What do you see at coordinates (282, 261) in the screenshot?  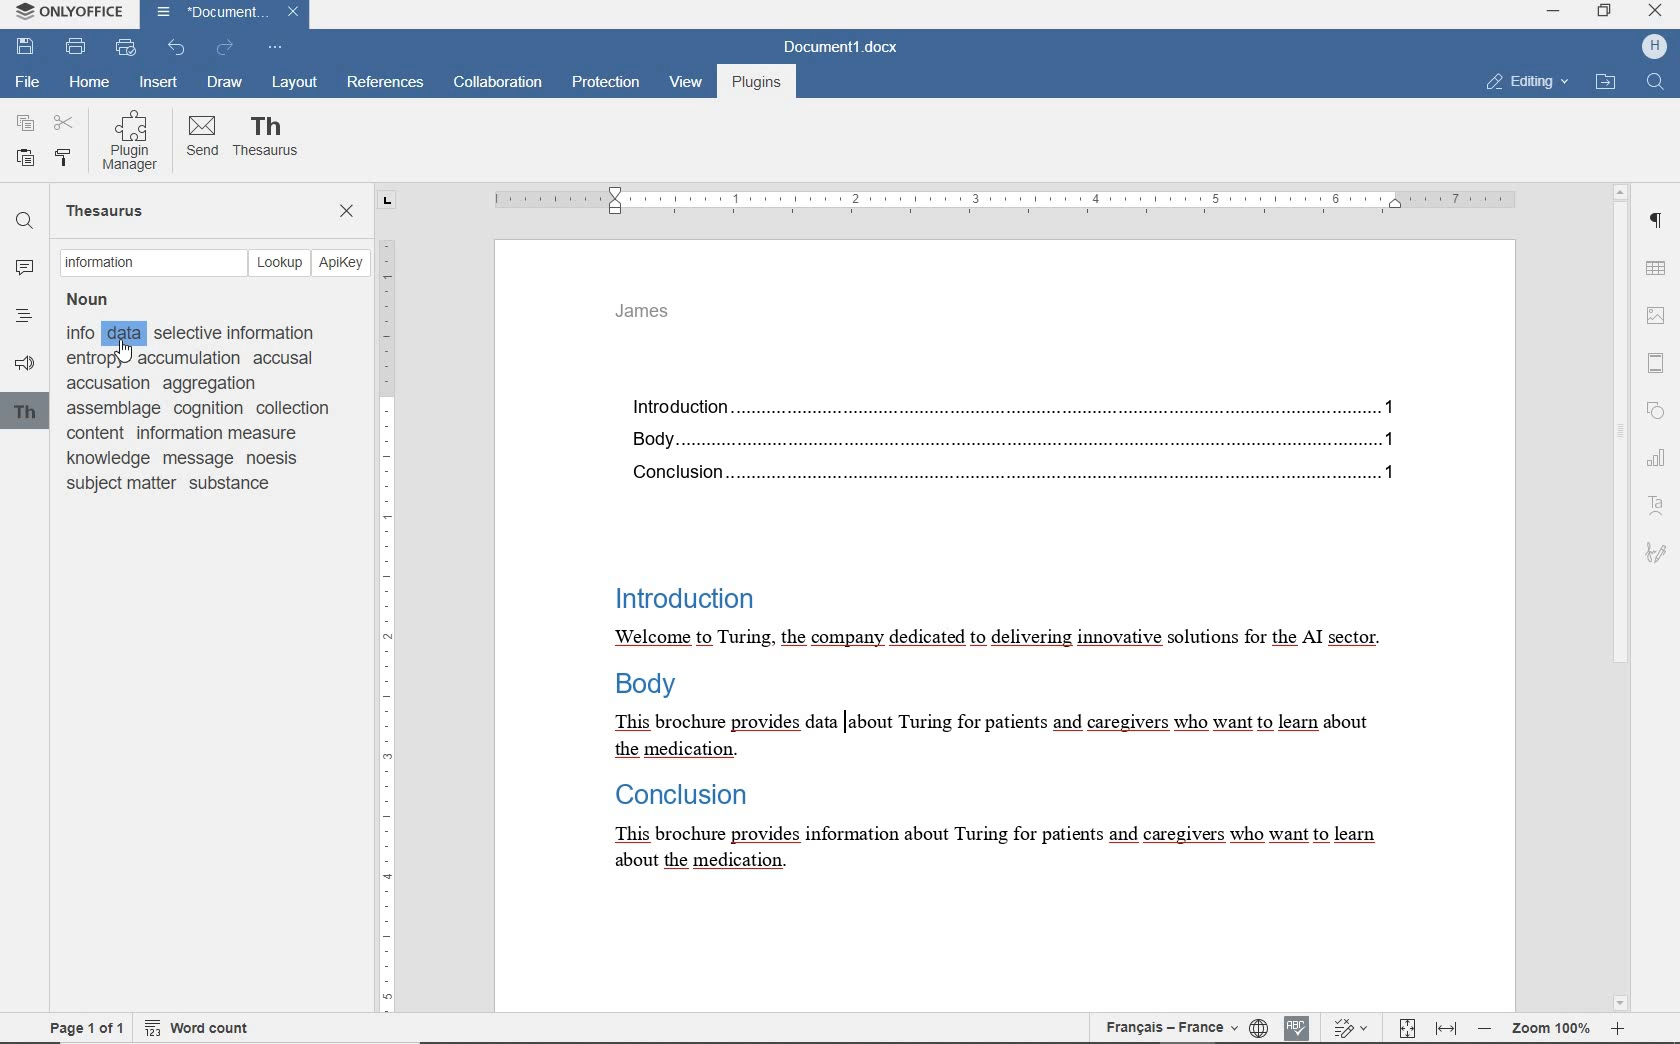 I see `LOOKUP` at bounding box center [282, 261].